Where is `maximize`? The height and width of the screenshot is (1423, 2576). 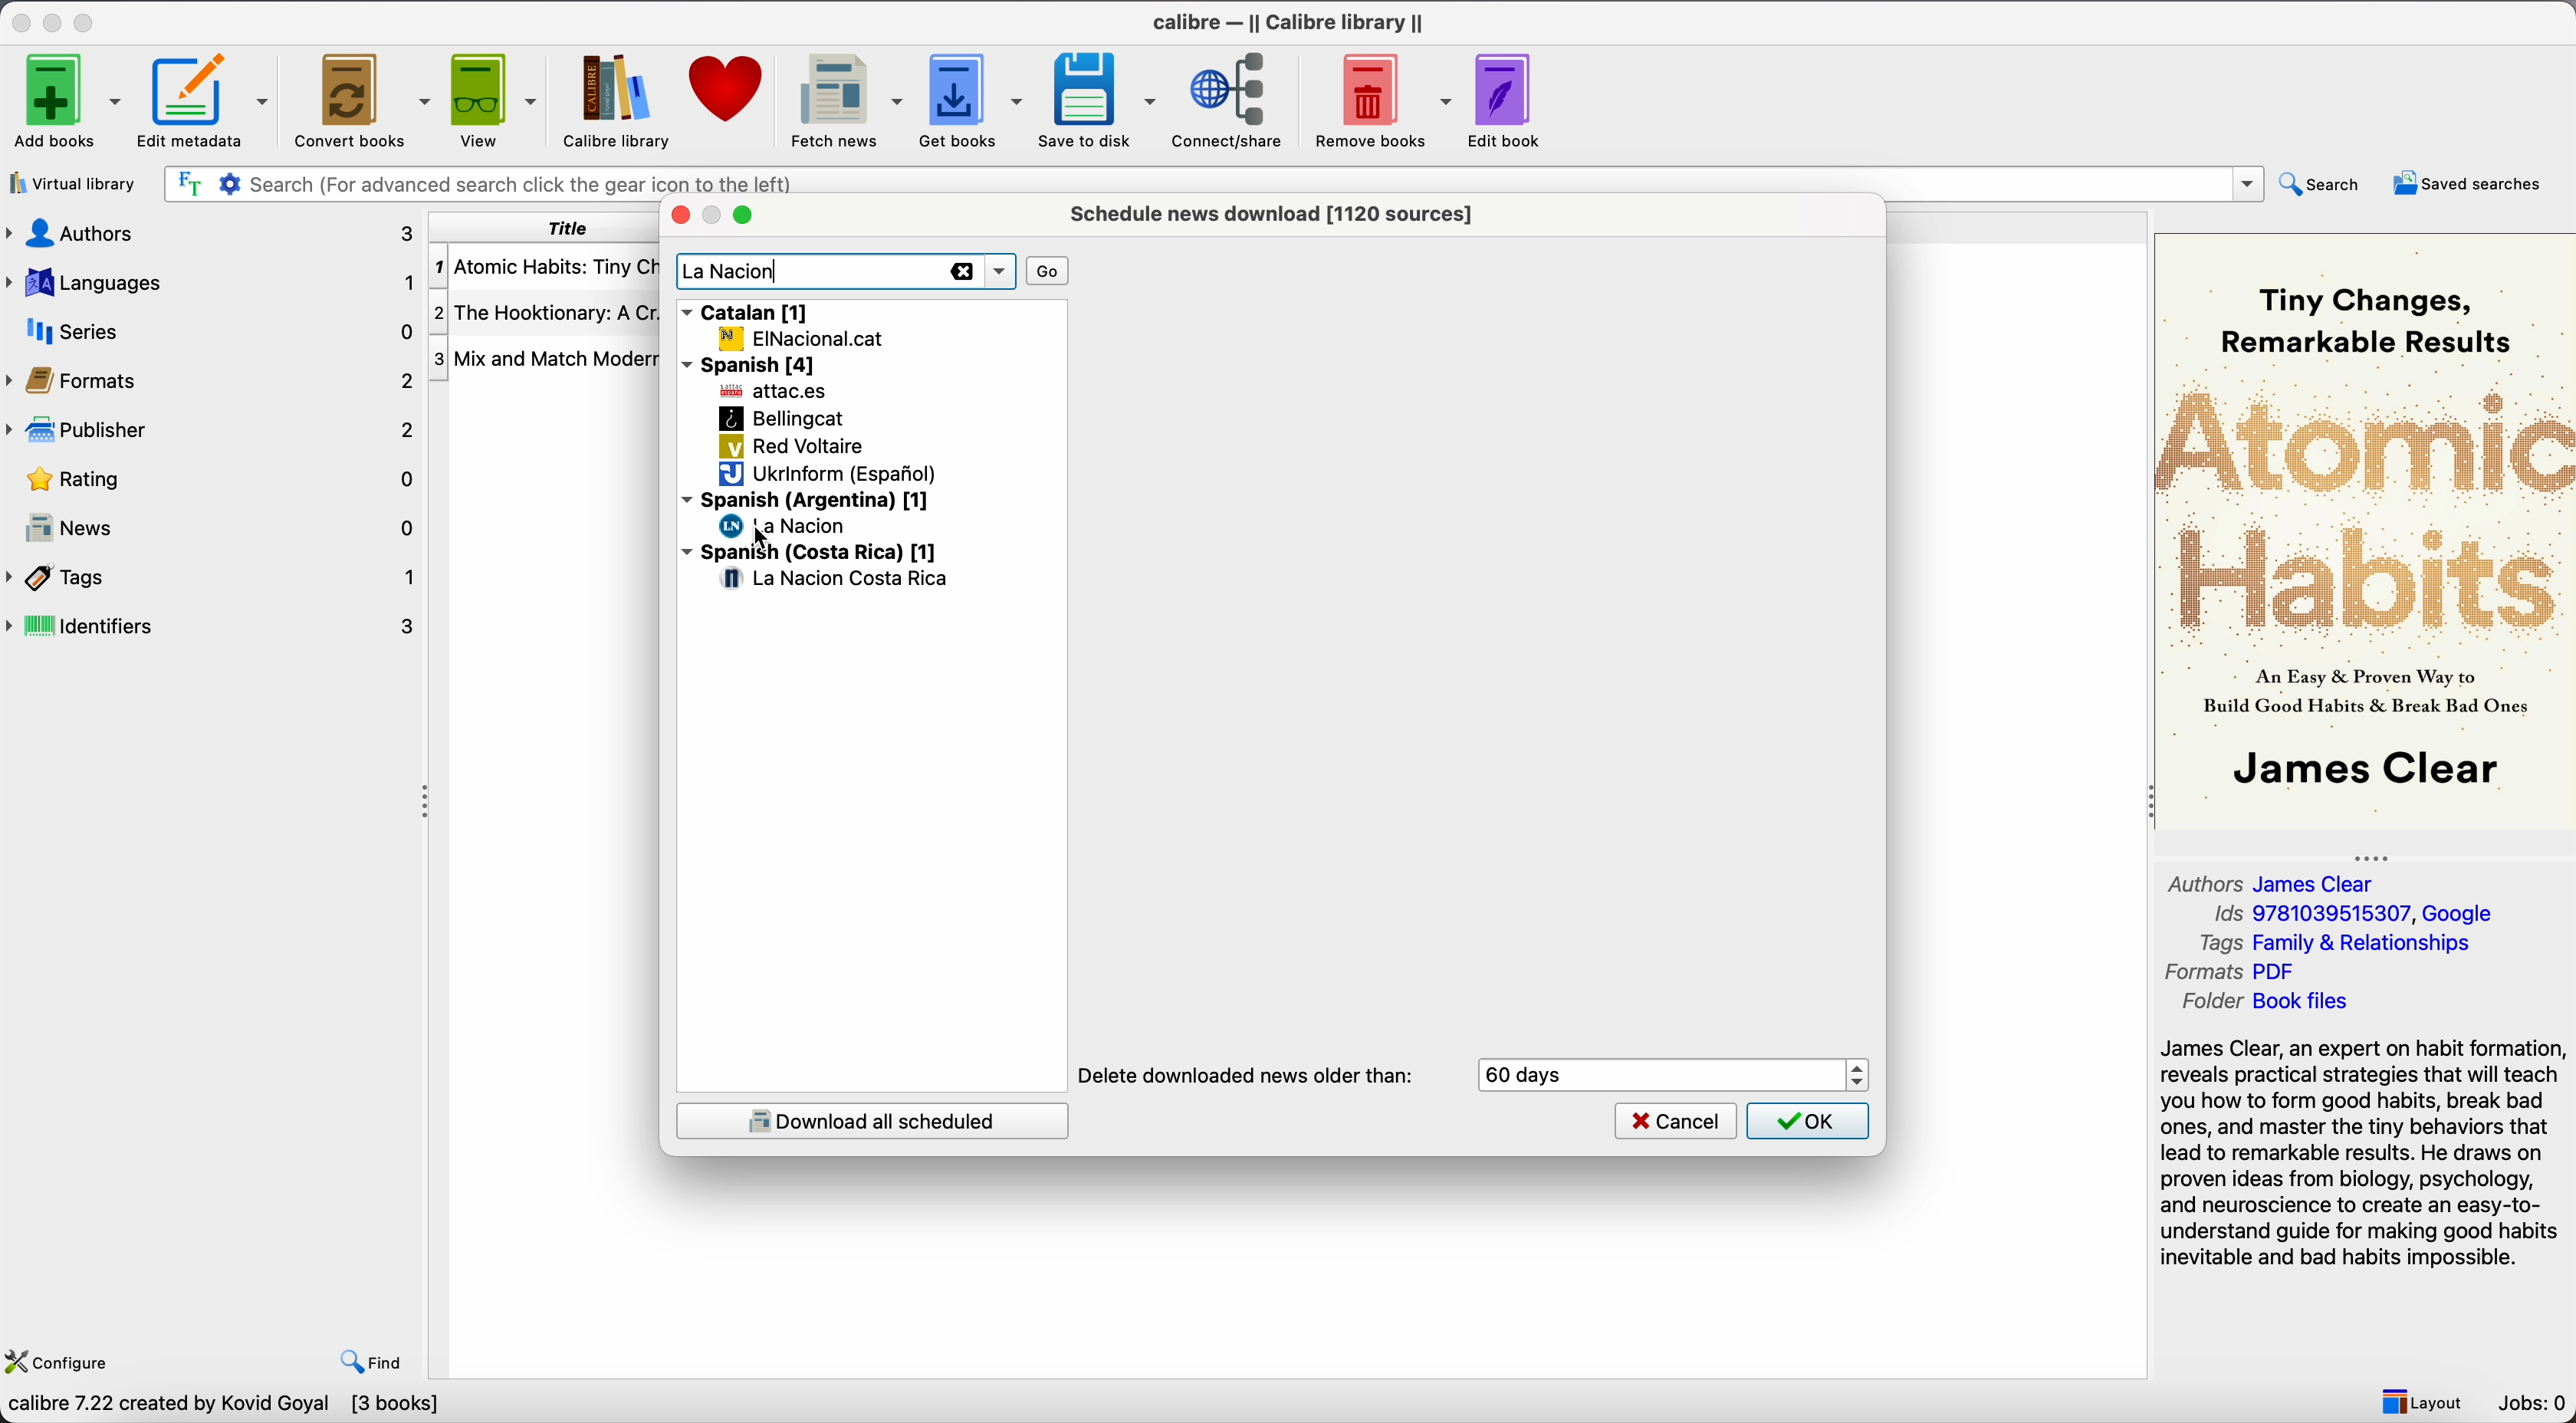 maximize is located at coordinates (85, 19).